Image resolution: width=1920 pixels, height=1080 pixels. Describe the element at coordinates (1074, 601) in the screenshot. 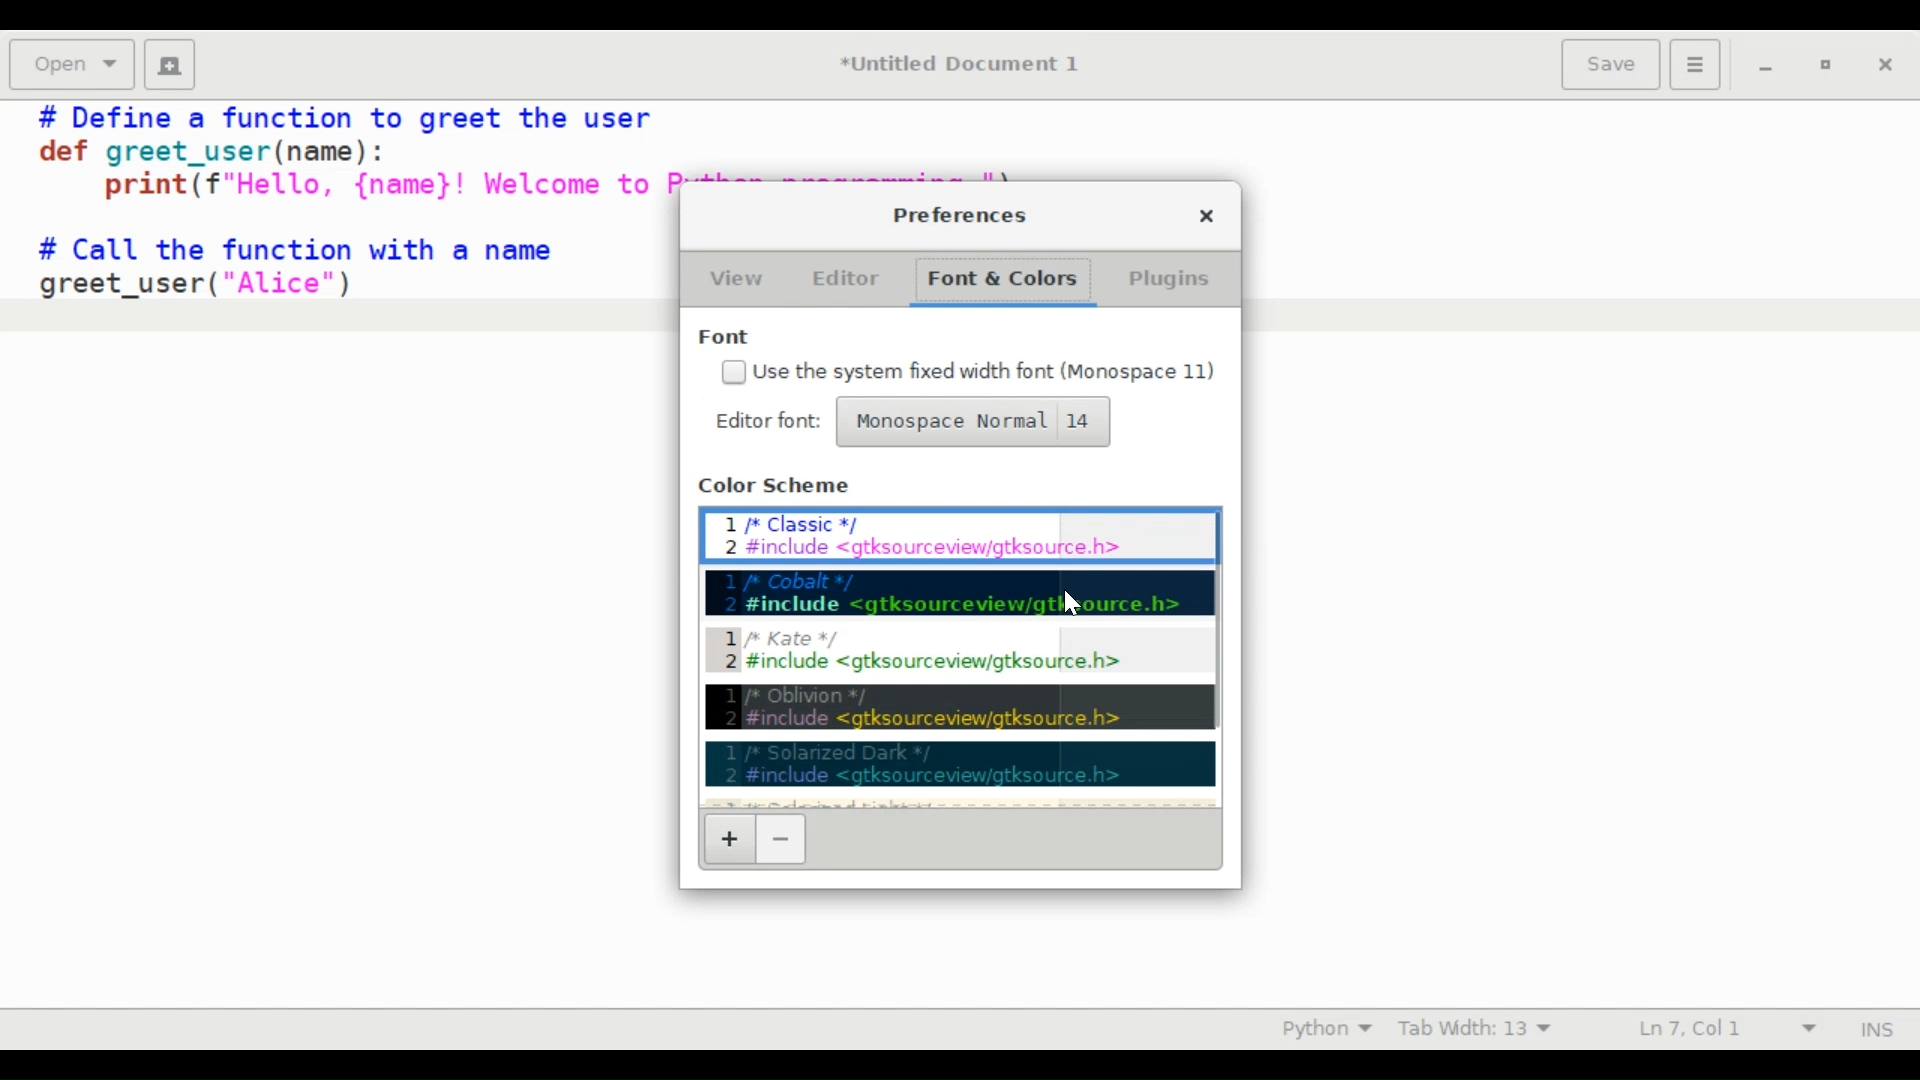

I see `Cursor` at that location.